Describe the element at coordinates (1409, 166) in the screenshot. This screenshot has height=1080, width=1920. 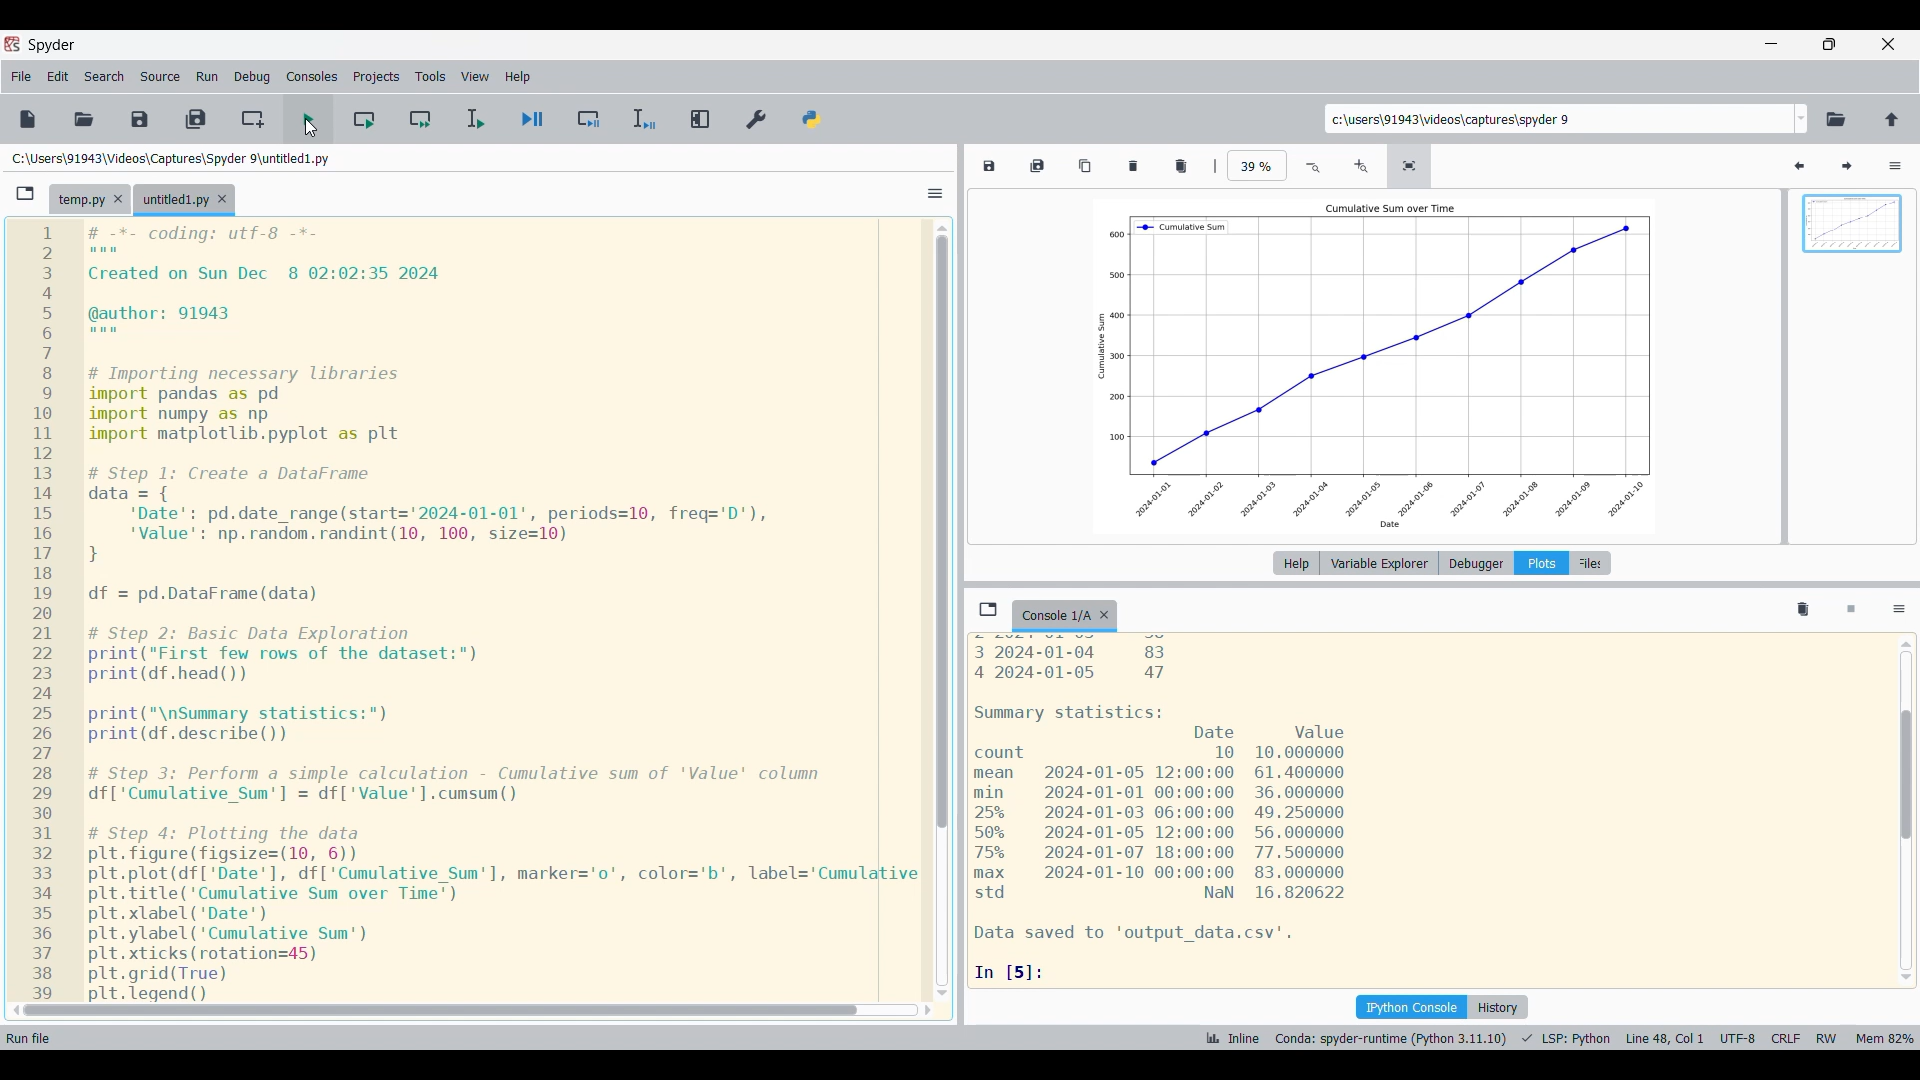
I see `Fit plot to the pane size` at that location.